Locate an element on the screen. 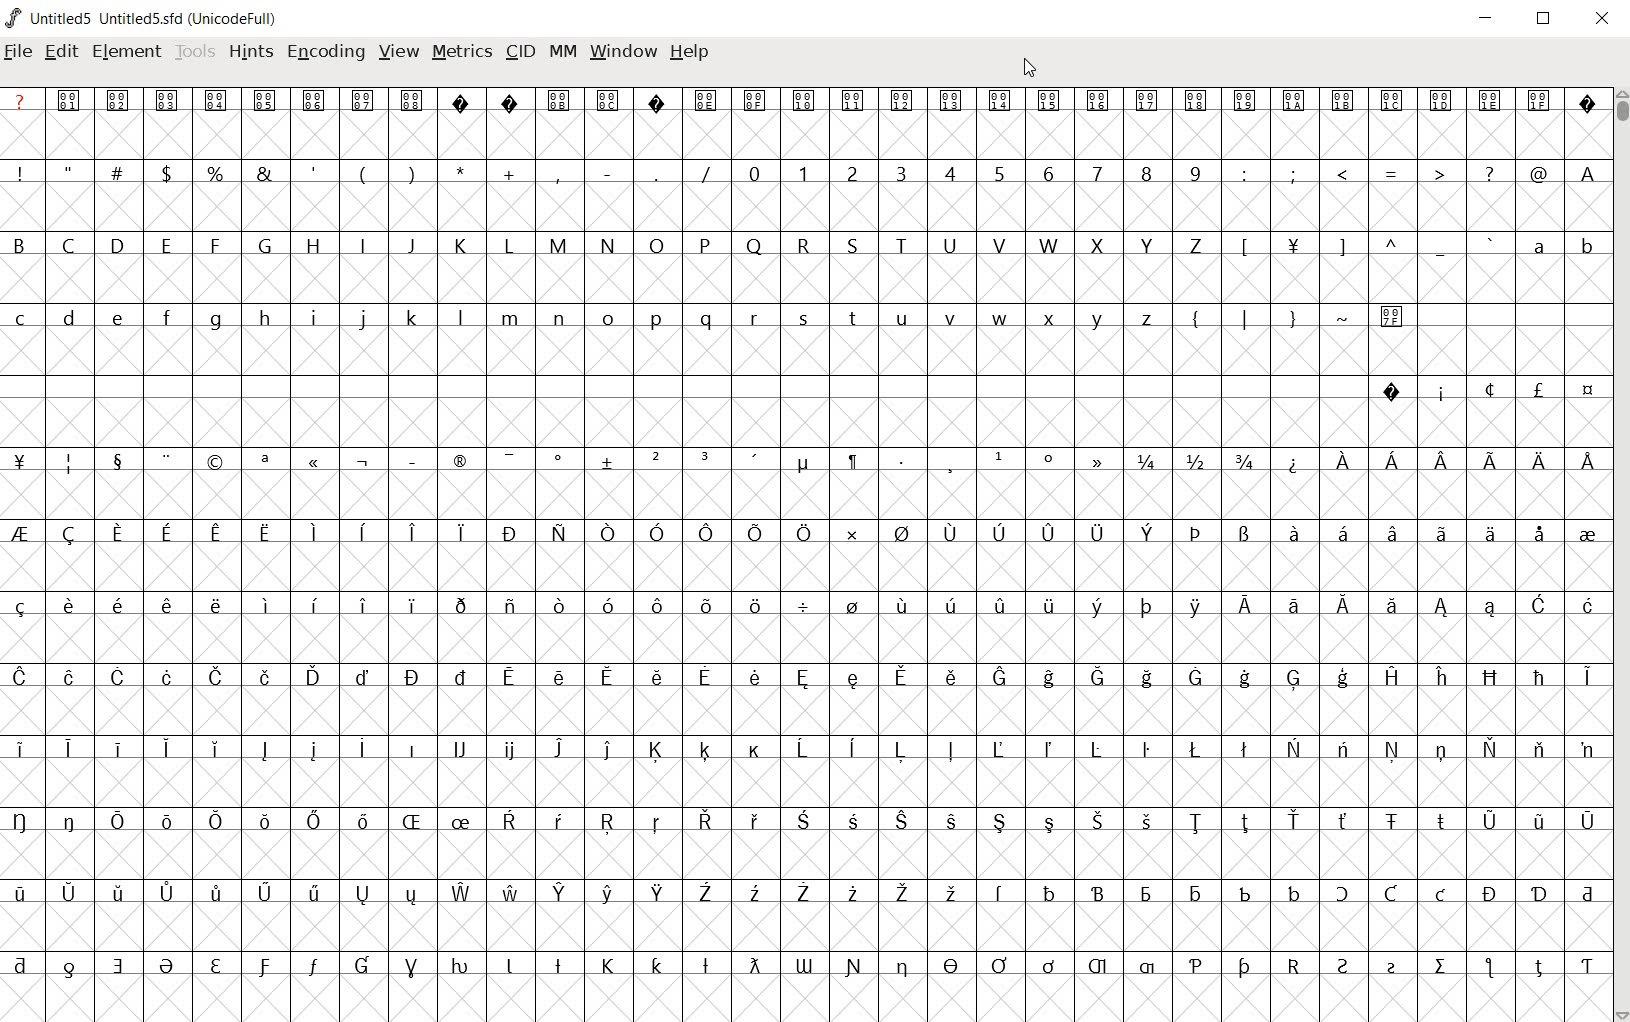 The height and width of the screenshot is (1022, 1630). - is located at coordinates (607, 172).